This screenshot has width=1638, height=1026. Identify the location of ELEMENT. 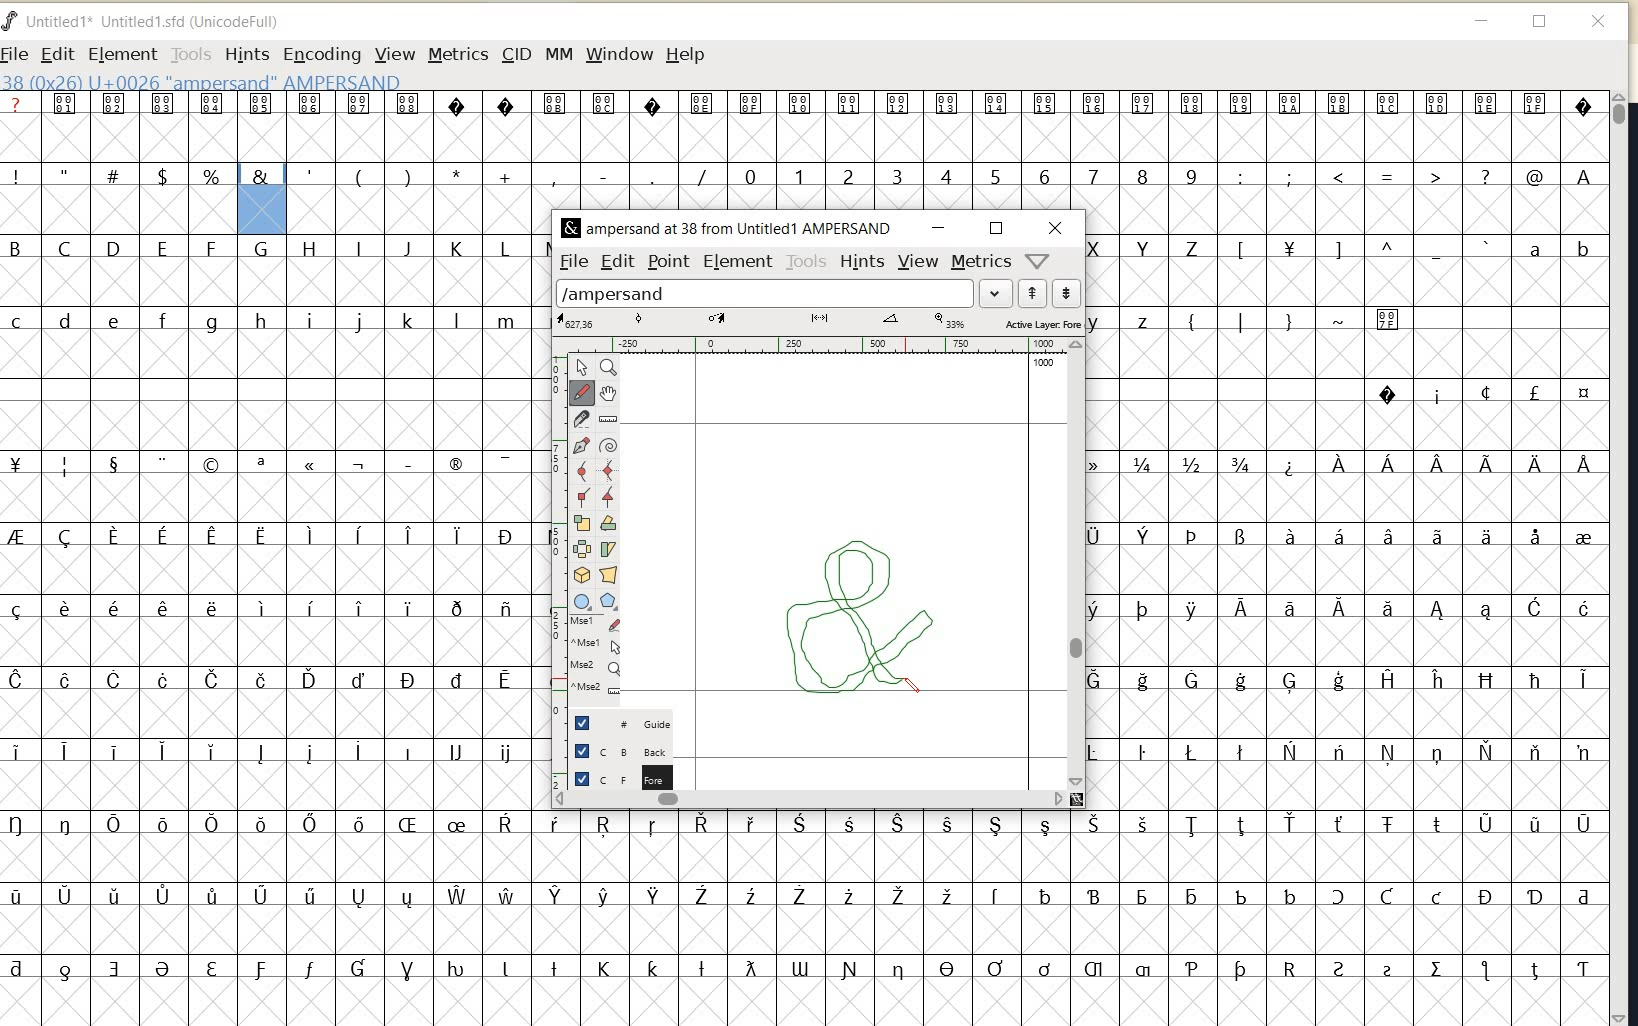
(737, 263).